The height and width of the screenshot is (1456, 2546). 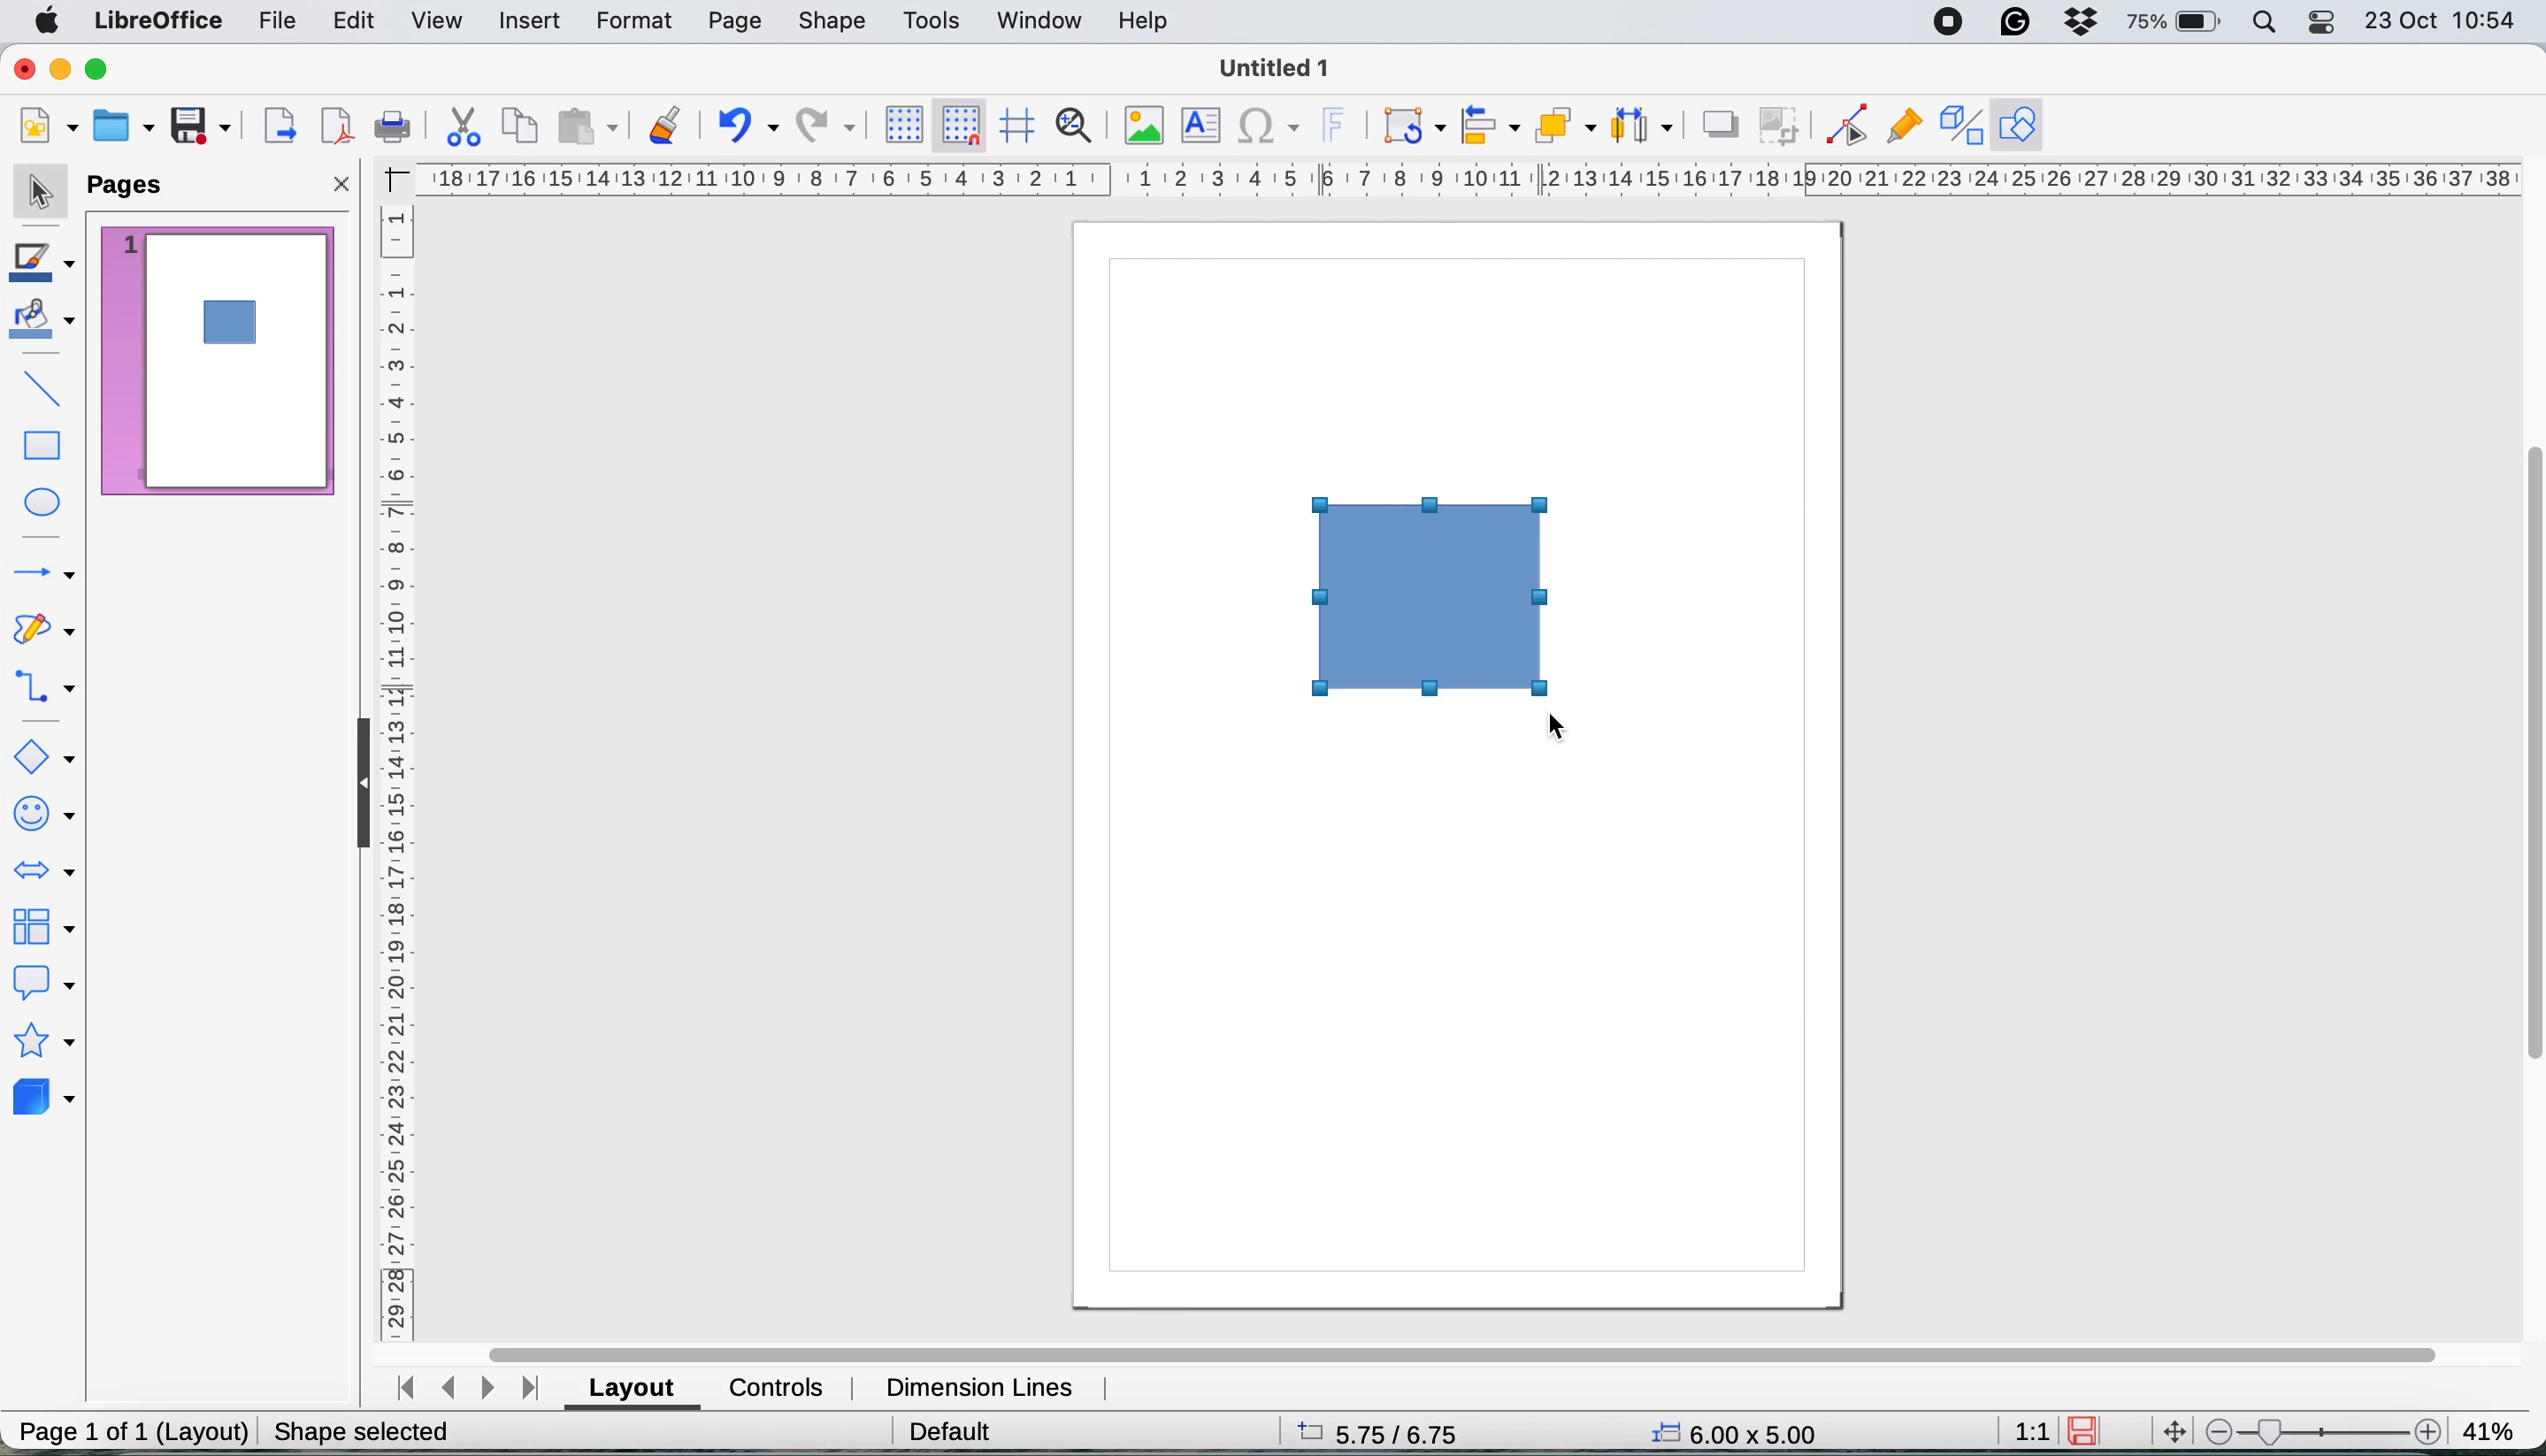 I want to click on ellipse, so click(x=48, y=500).